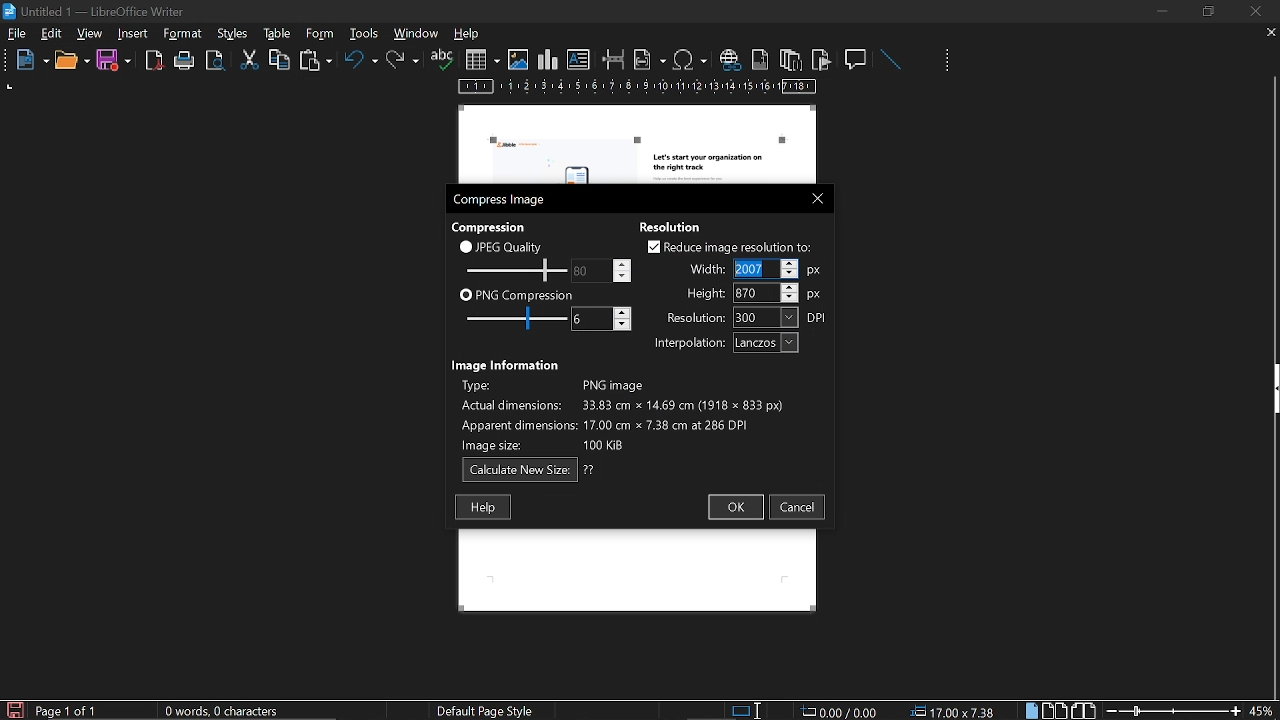  Describe the element at coordinates (956, 711) in the screenshot. I see `position` at that location.